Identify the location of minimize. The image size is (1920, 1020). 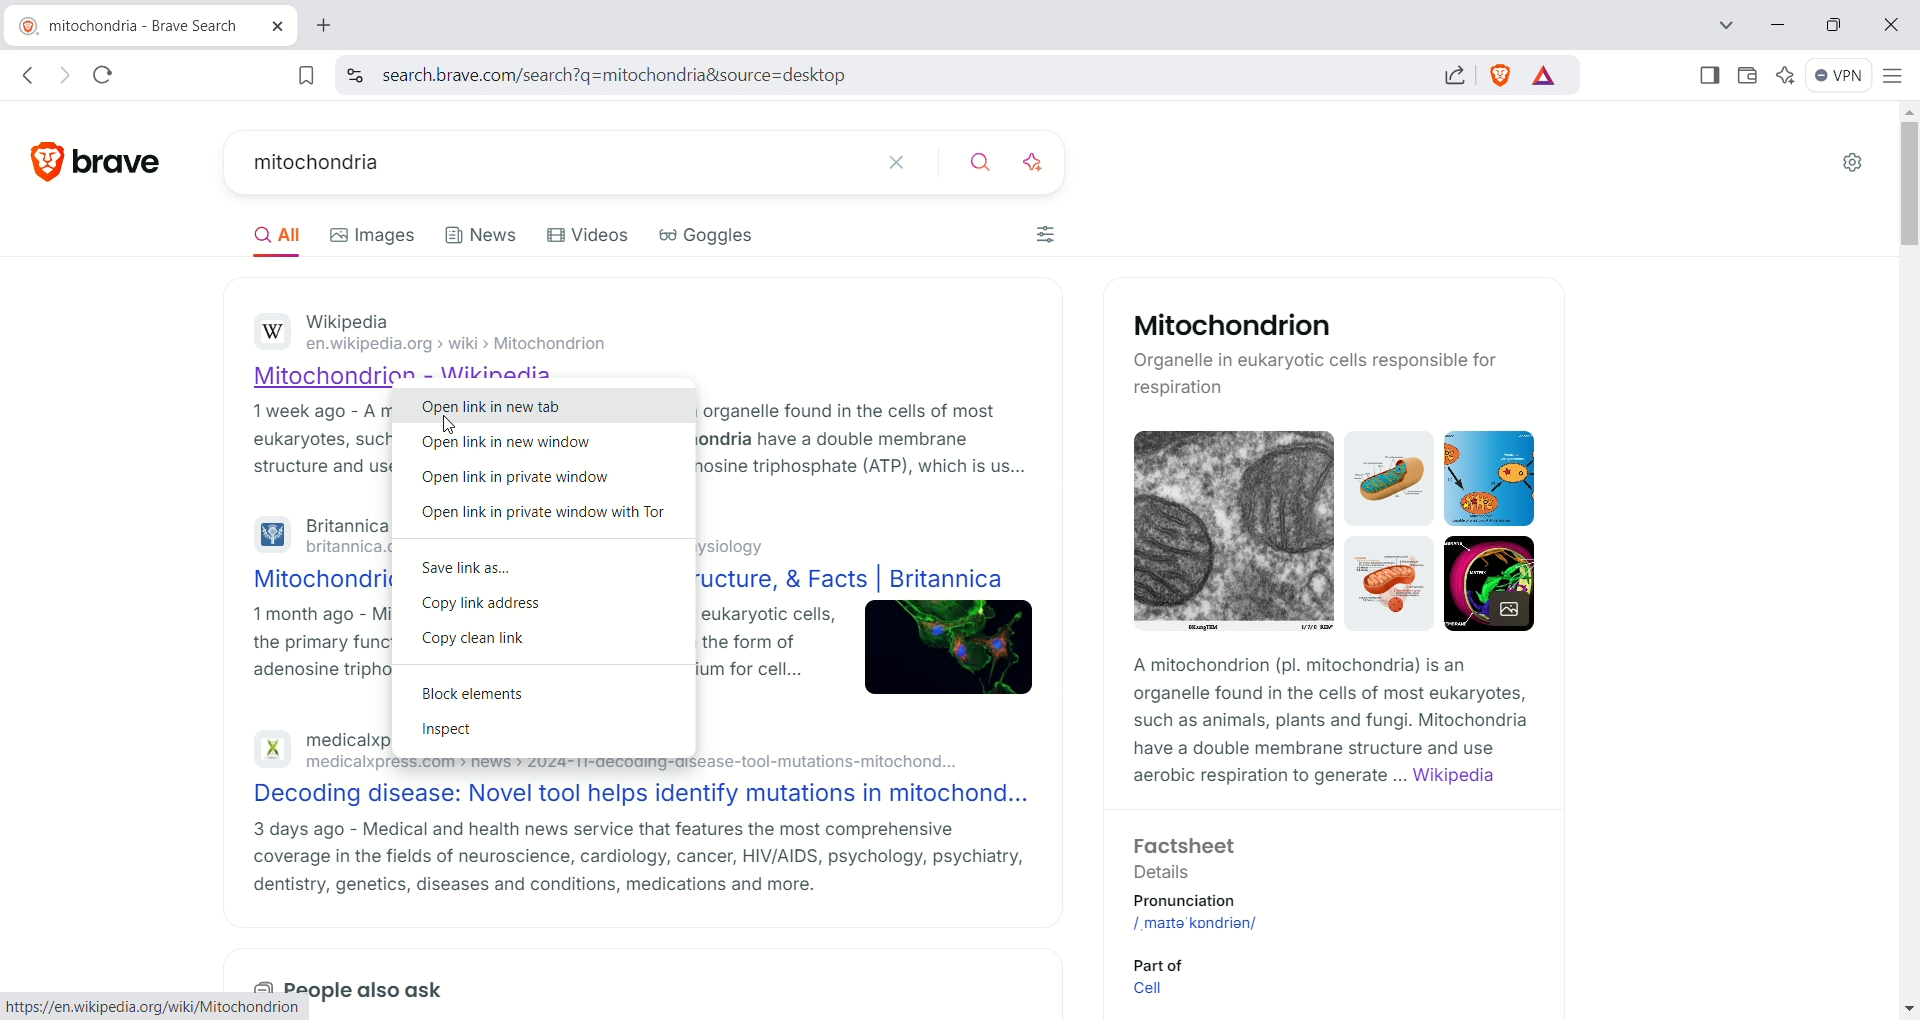
(1783, 27).